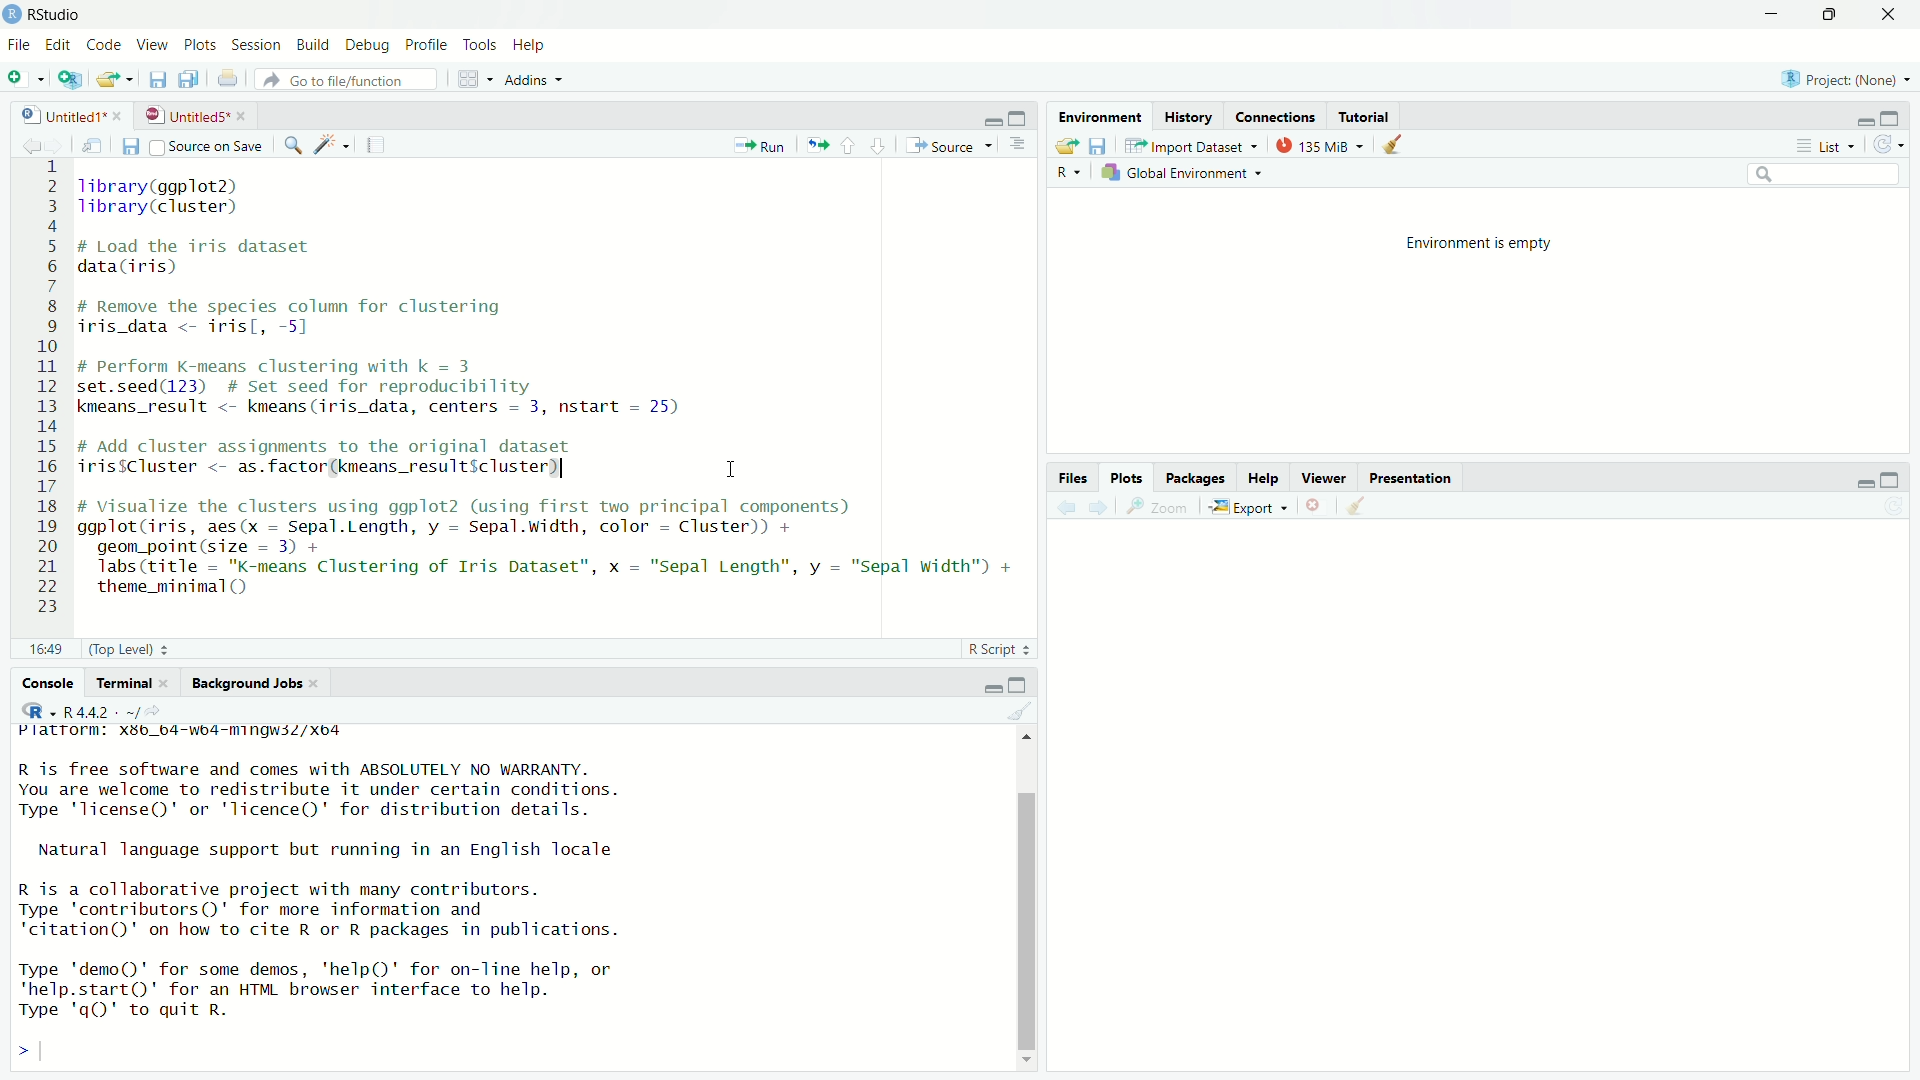  I want to click on # Remove the species column for clustering   iris_data <- iris[, -5], so click(320, 316).